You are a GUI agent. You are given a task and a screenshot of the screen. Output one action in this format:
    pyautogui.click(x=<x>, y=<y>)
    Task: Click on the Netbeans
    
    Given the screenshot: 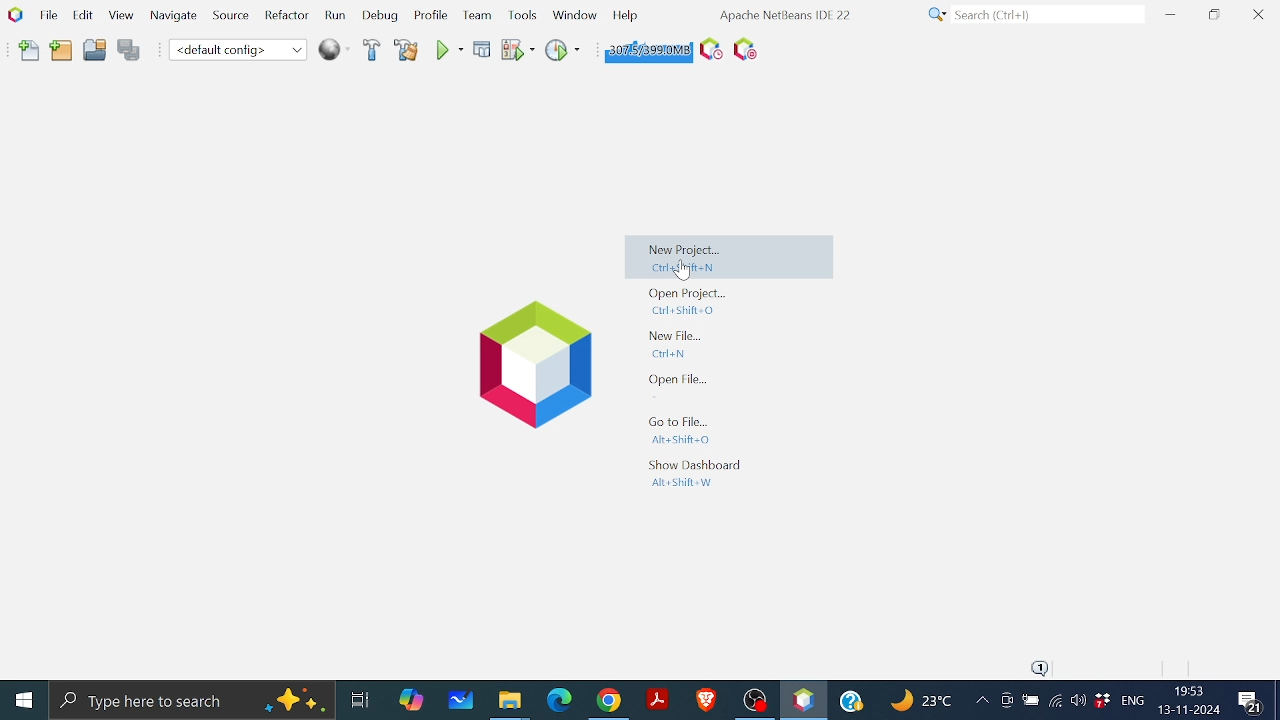 What is the action you would take?
    pyautogui.click(x=803, y=700)
    